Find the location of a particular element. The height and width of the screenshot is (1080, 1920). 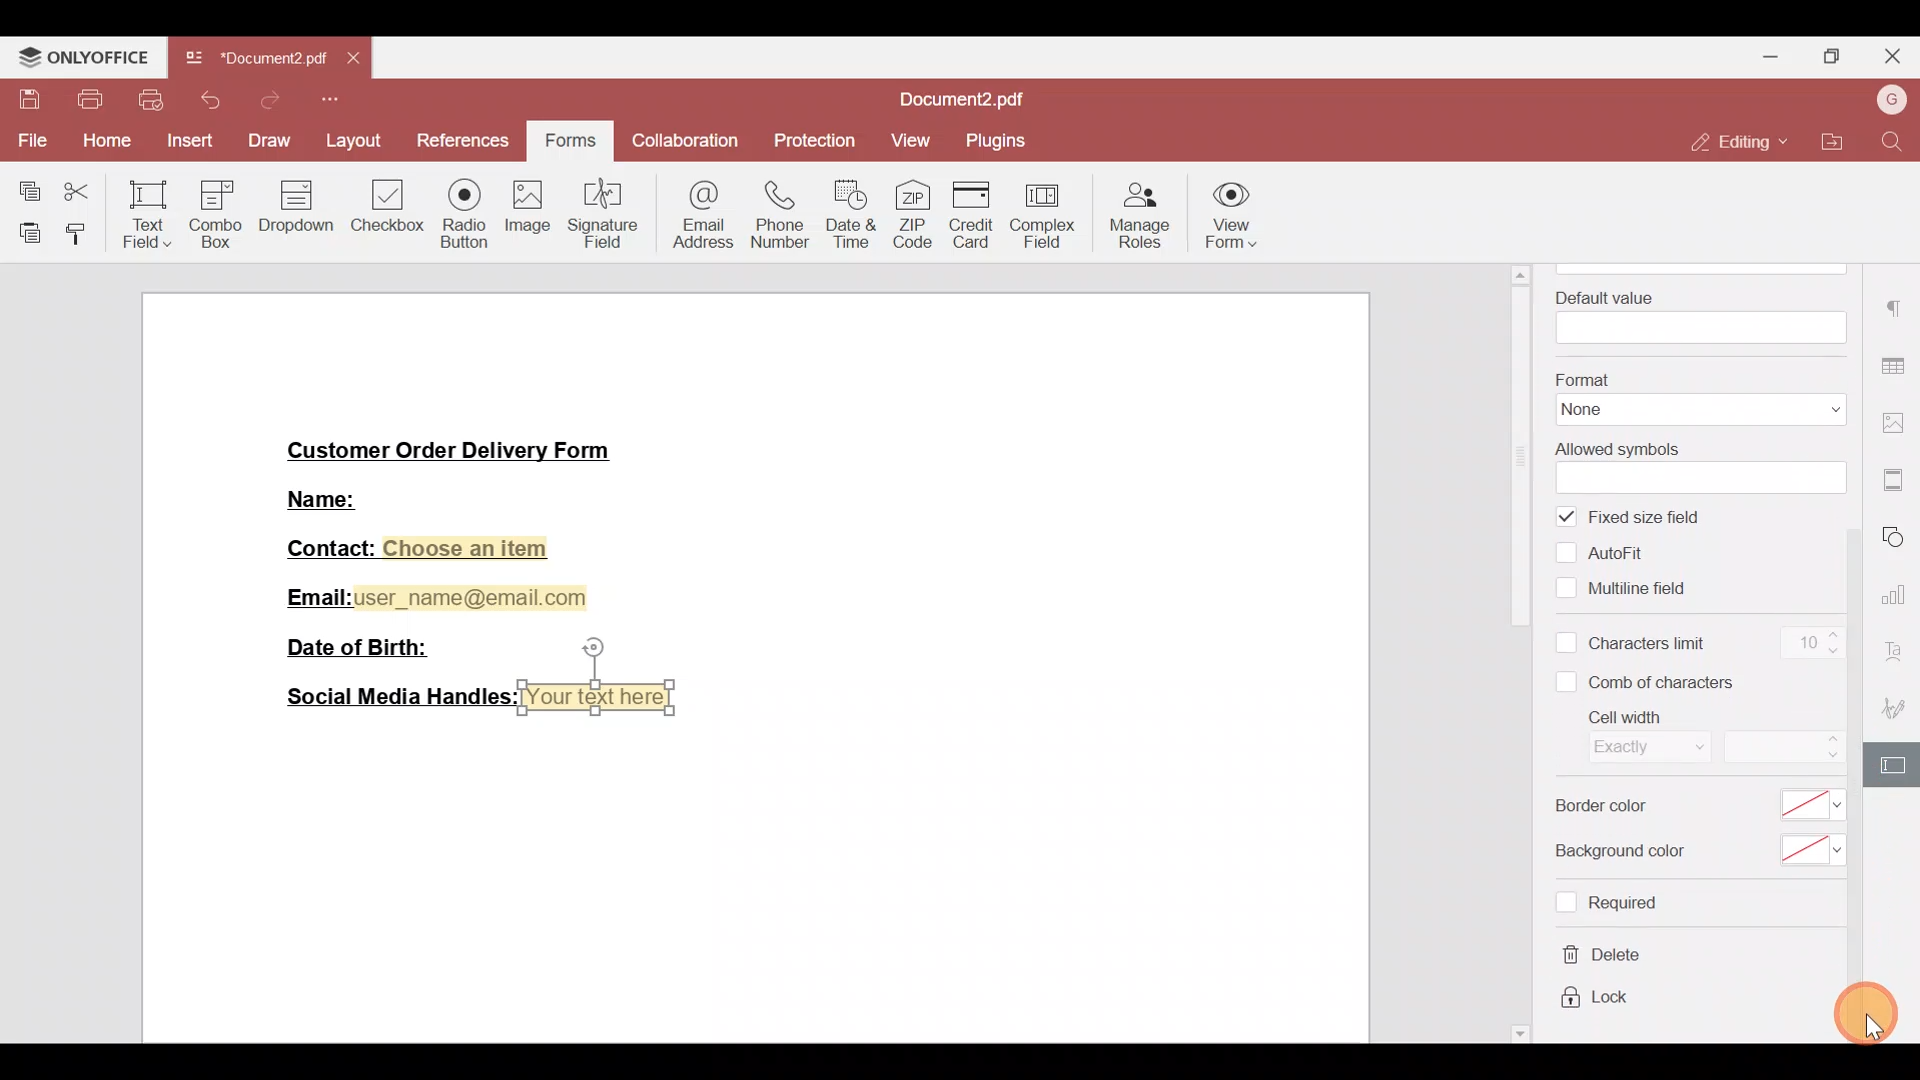

Autofill is located at coordinates (1610, 552).